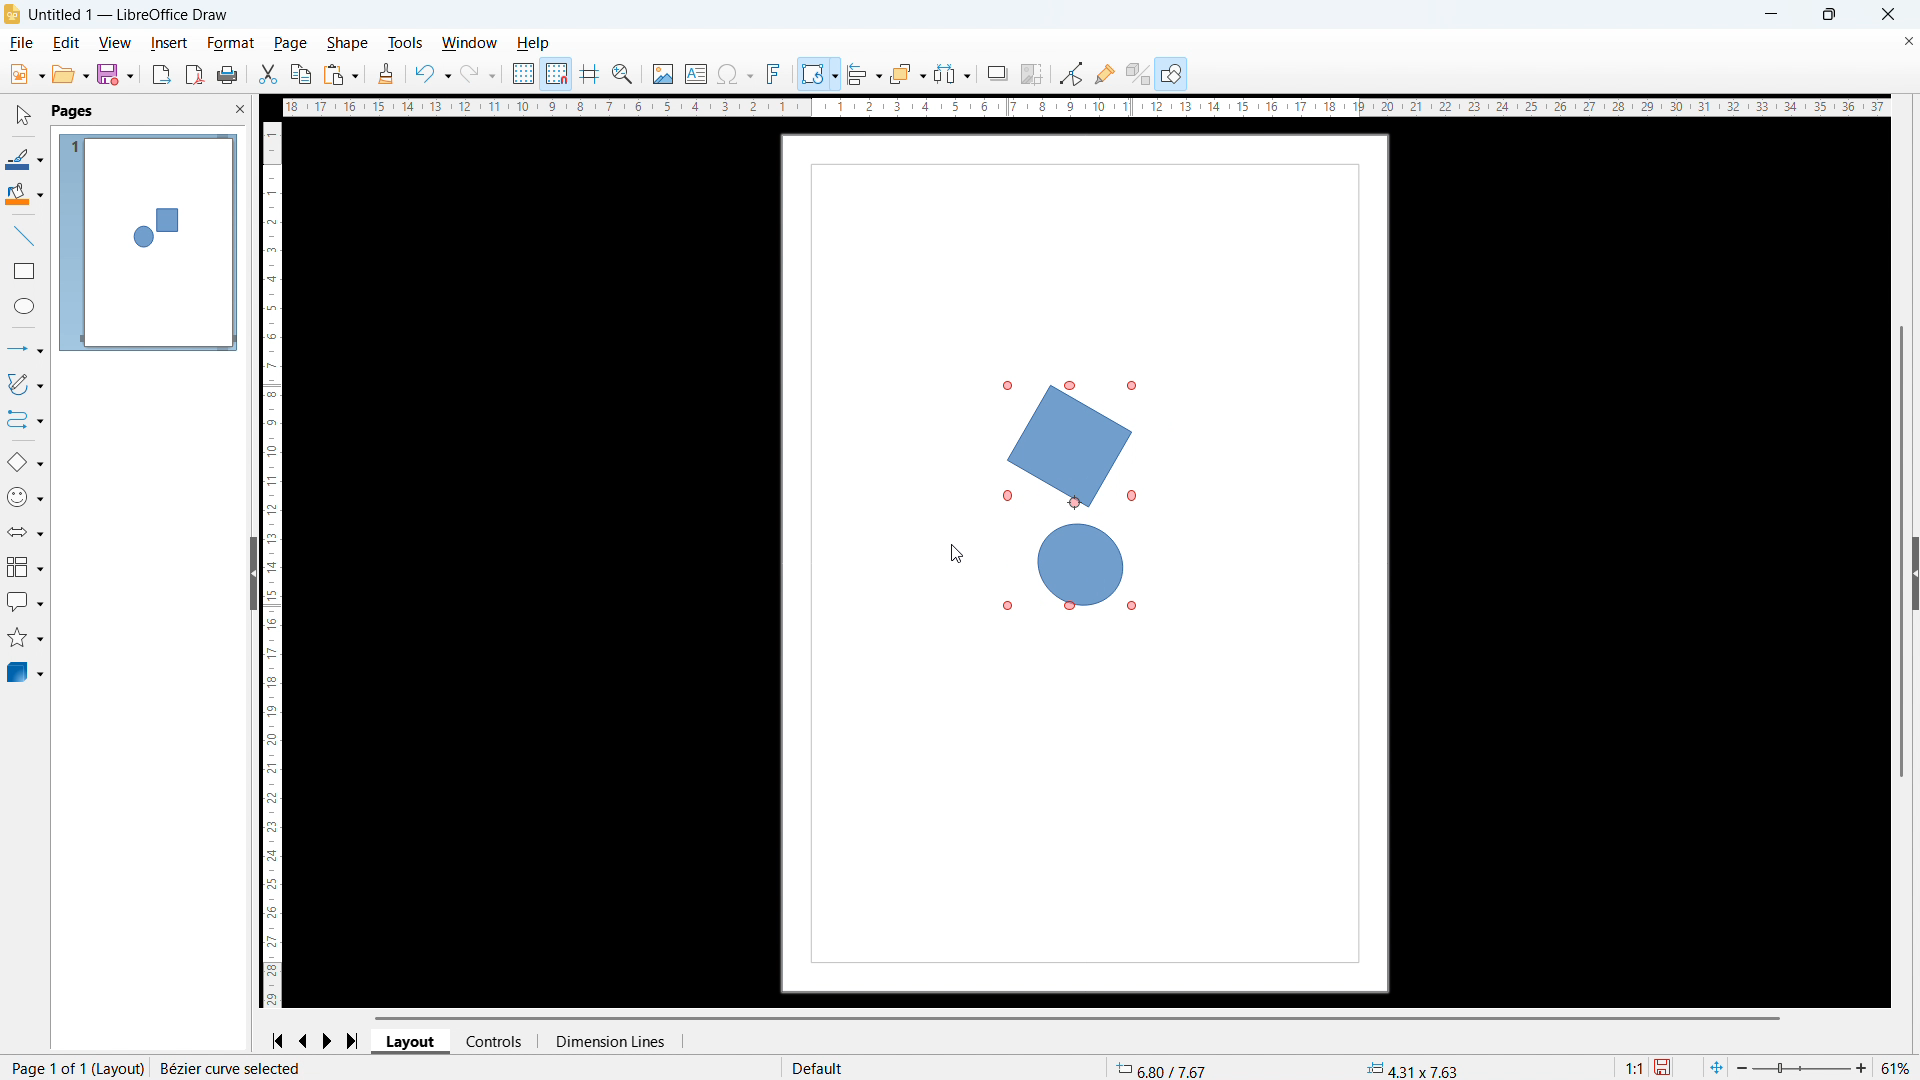 This screenshot has width=1920, height=1080. I want to click on Ellipse , so click(26, 306).